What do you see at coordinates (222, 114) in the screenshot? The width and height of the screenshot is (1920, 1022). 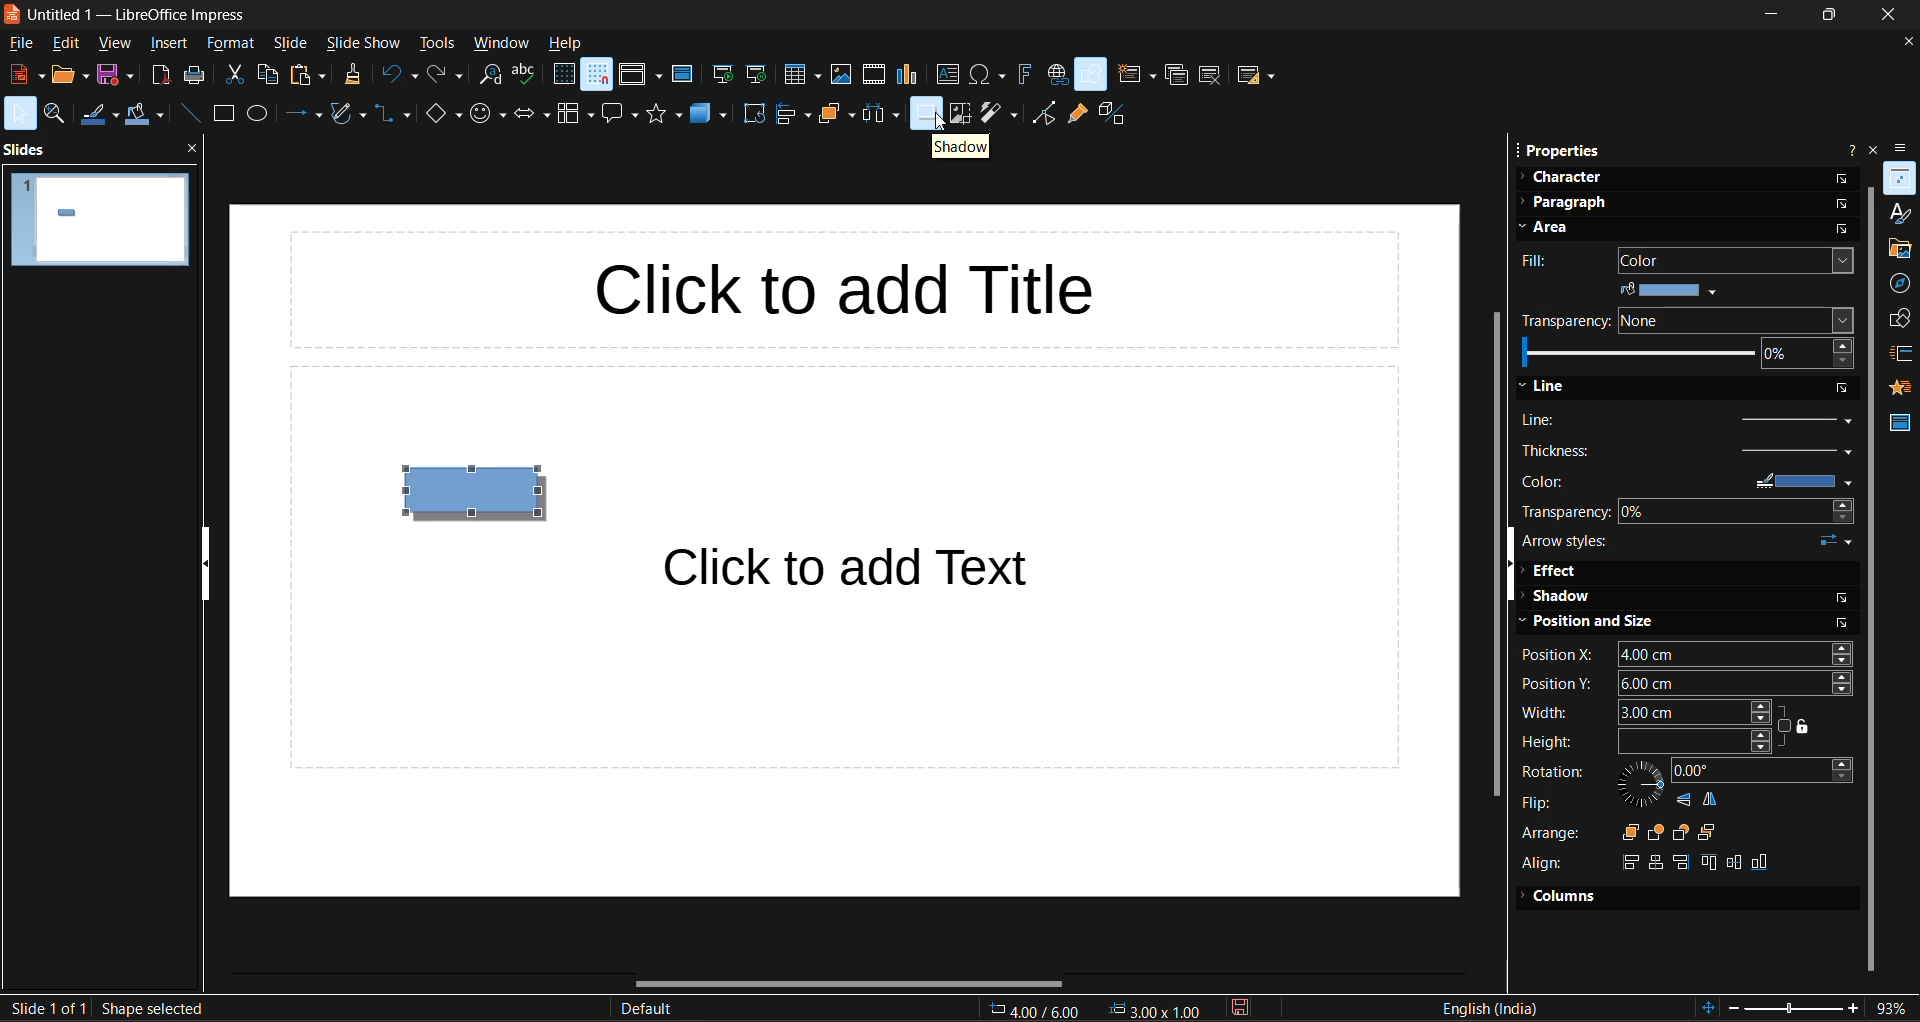 I see `rectangle` at bounding box center [222, 114].